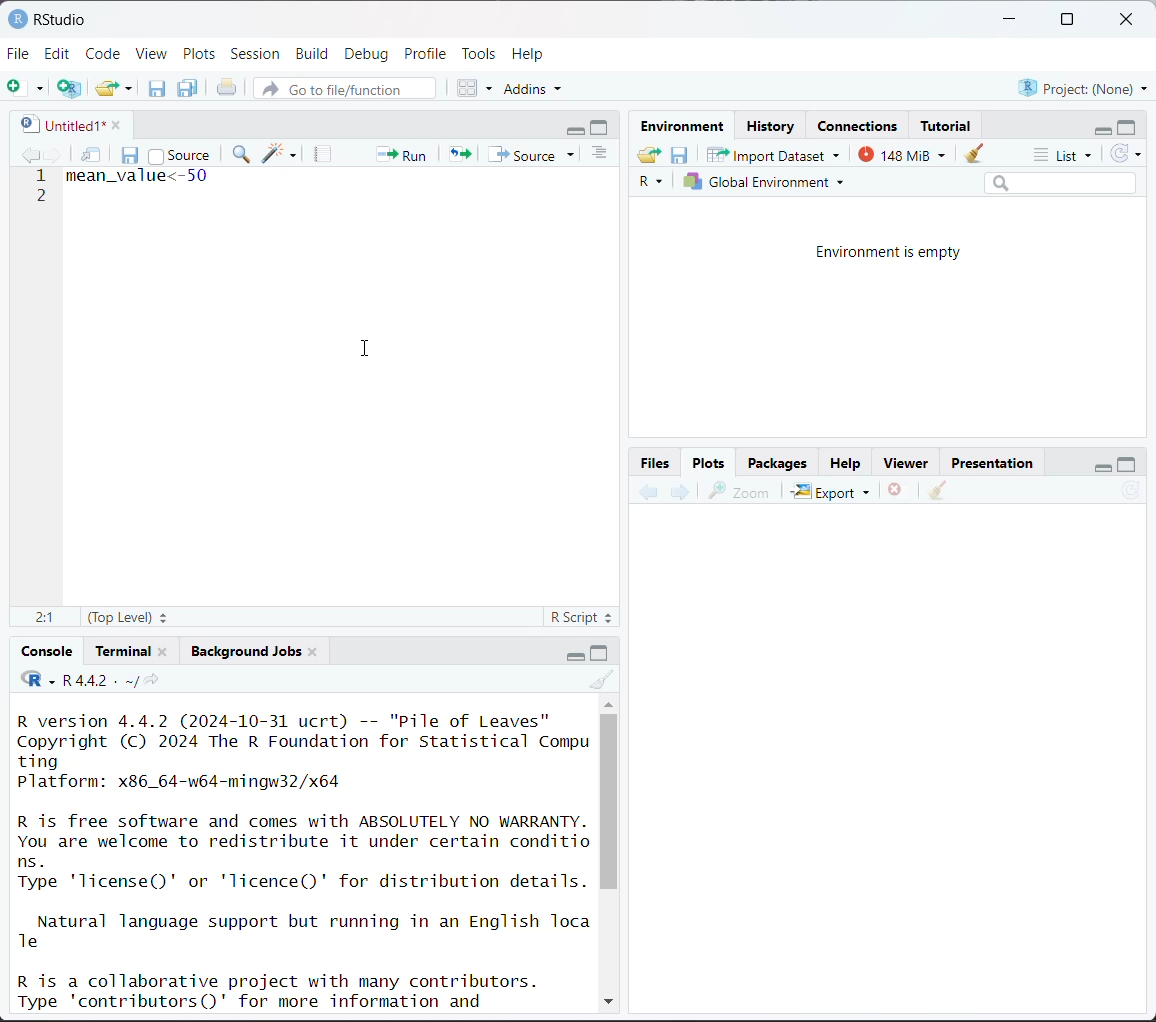 The width and height of the screenshot is (1156, 1022). Describe the element at coordinates (938, 491) in the screenshot. I see `clear all plots` at that location.